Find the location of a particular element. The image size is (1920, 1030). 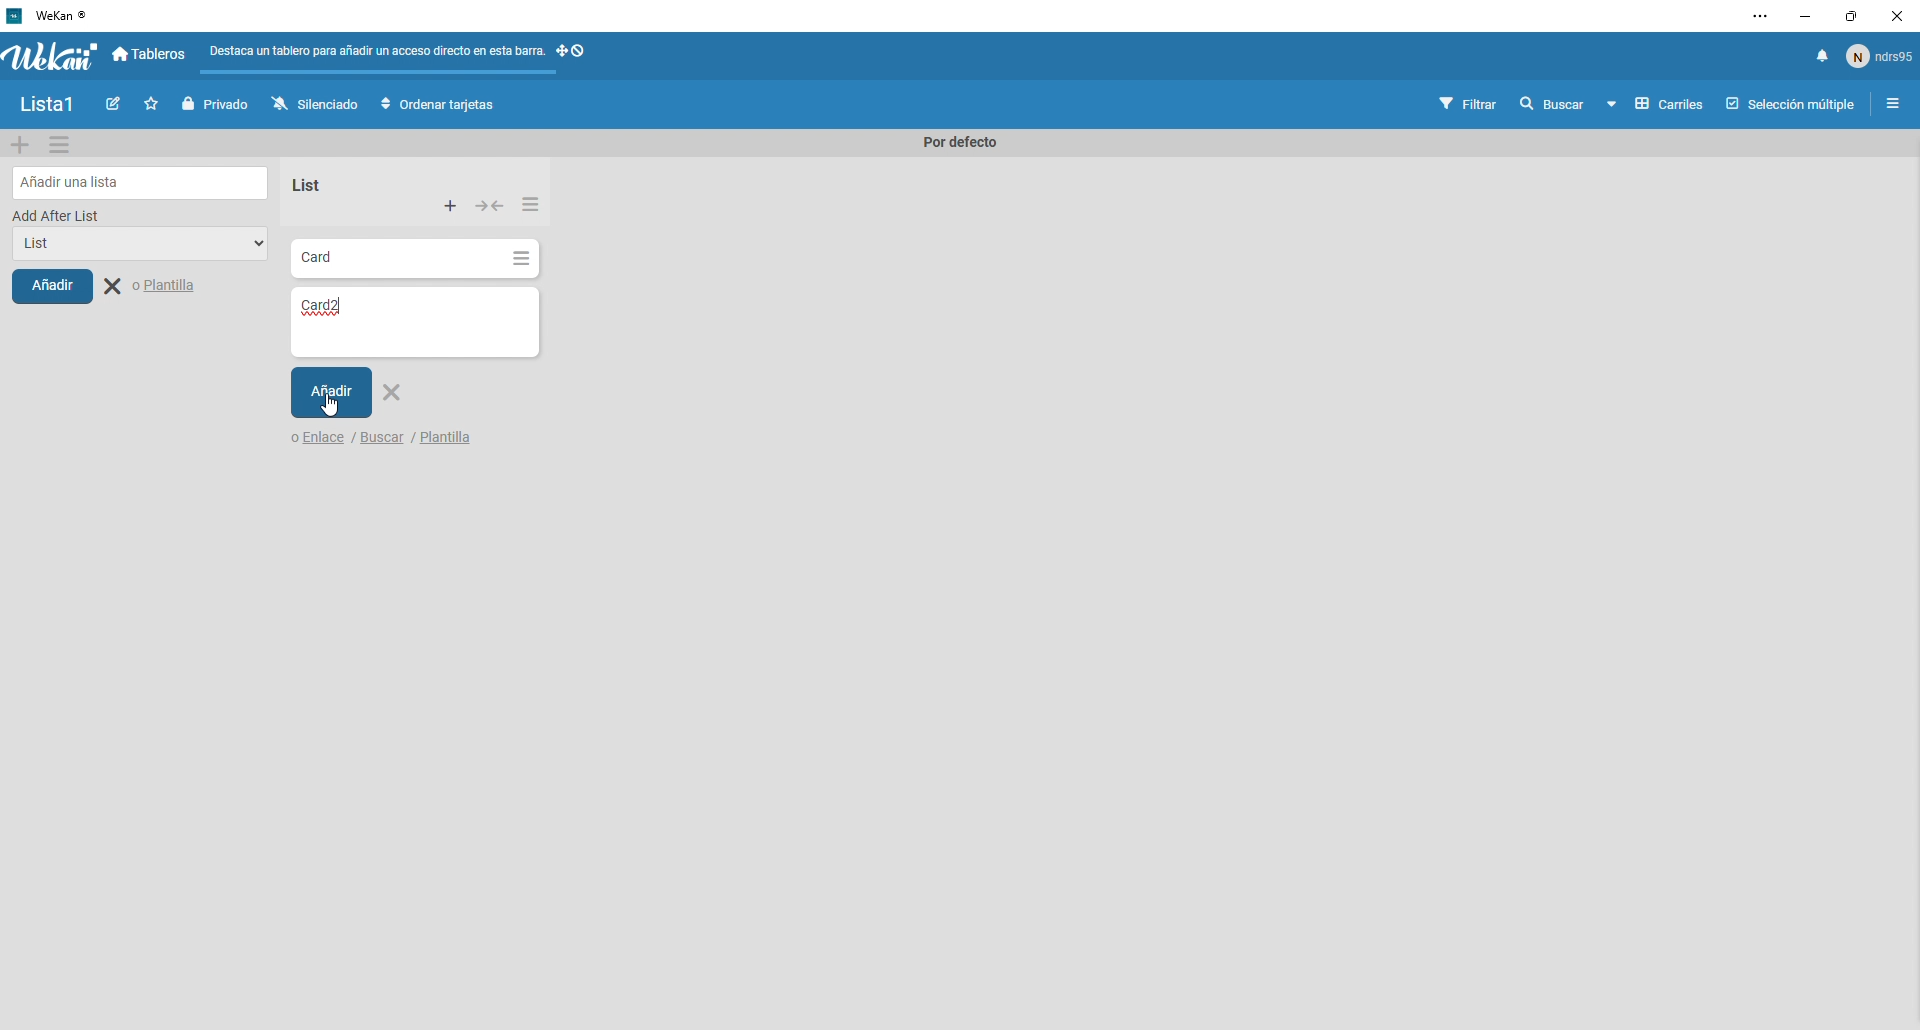

Files is located at coordinates (378, 55).